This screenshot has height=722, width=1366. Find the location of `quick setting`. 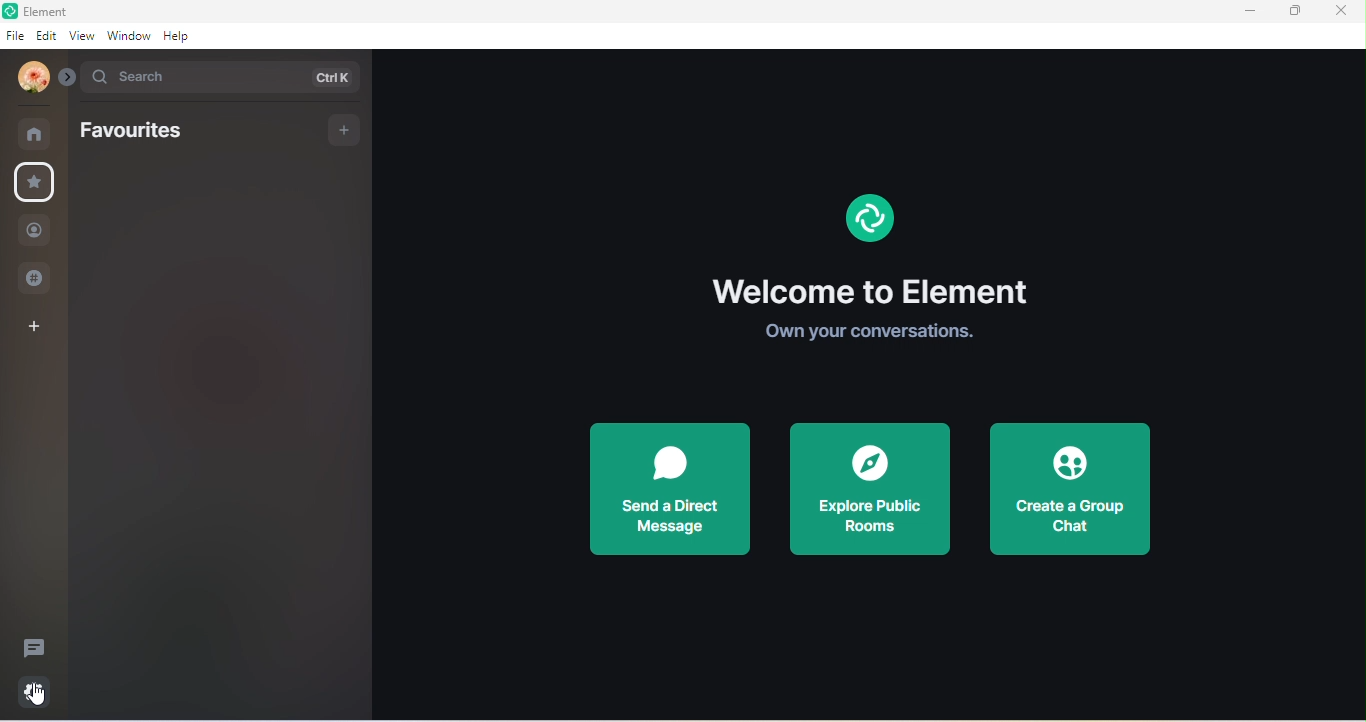

quick setting is located at coordinates (35, 688).